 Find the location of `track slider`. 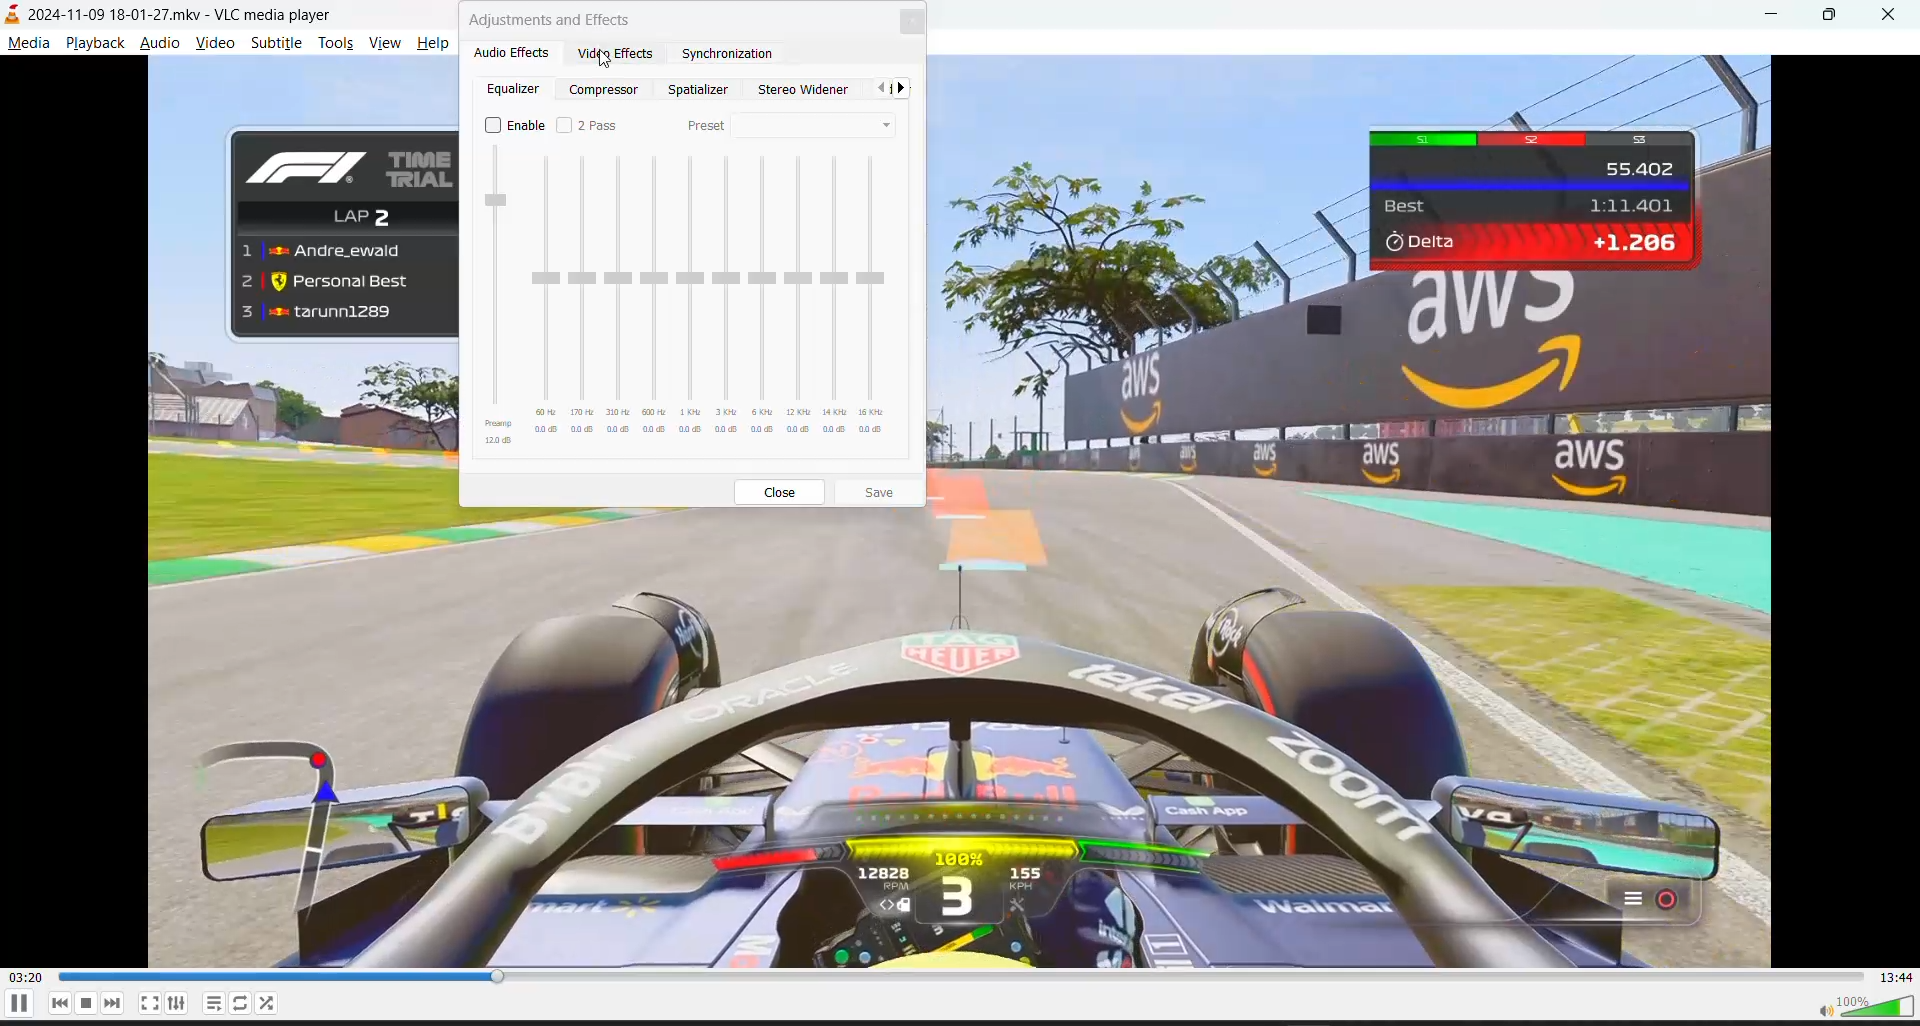

track slider is located at coordinates (963, 976).